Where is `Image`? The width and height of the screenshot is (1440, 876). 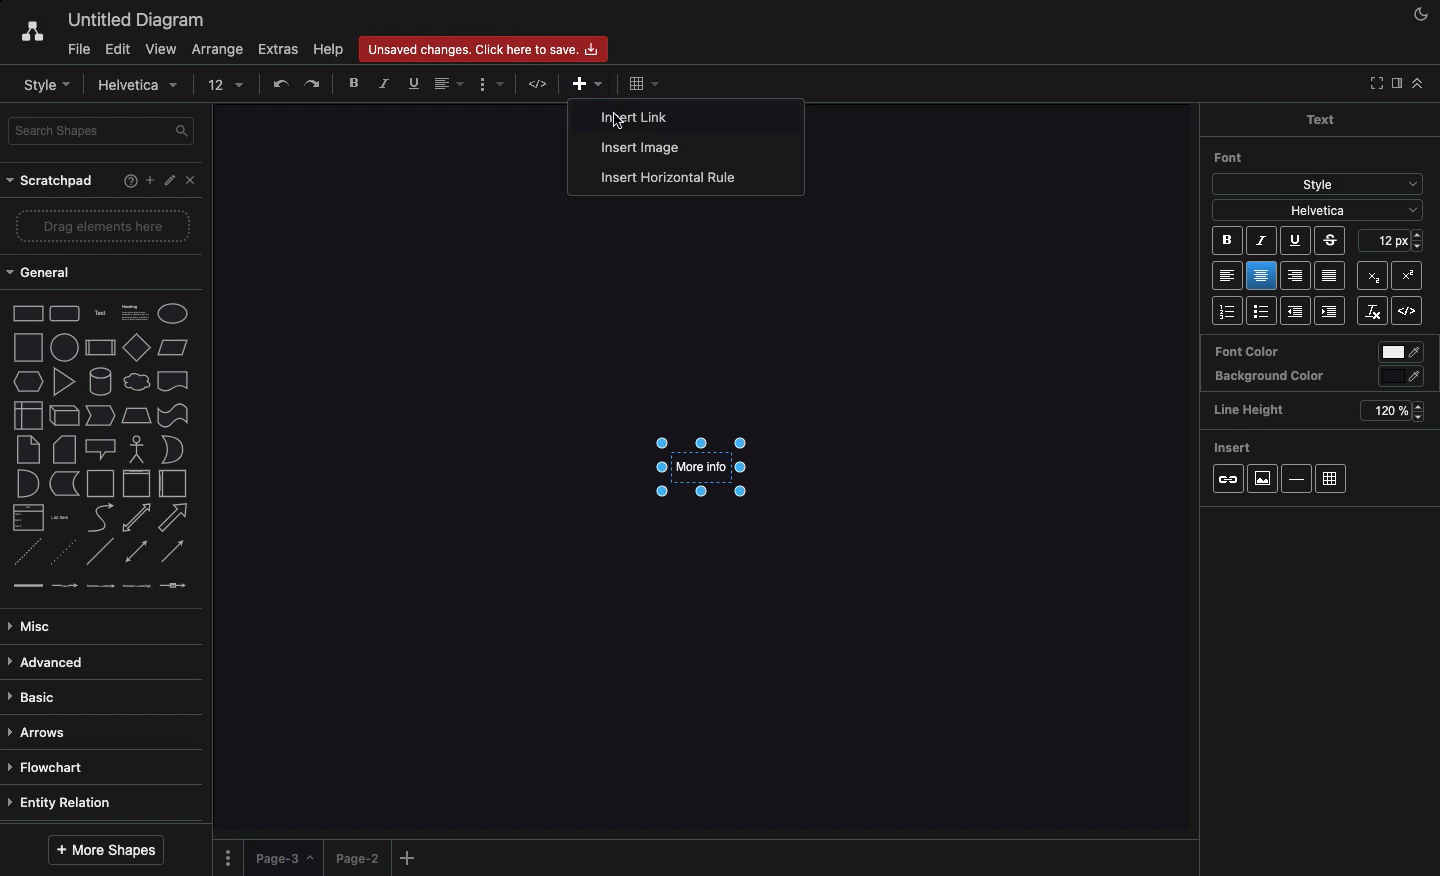
Image is located at coordinates (1261, 478).